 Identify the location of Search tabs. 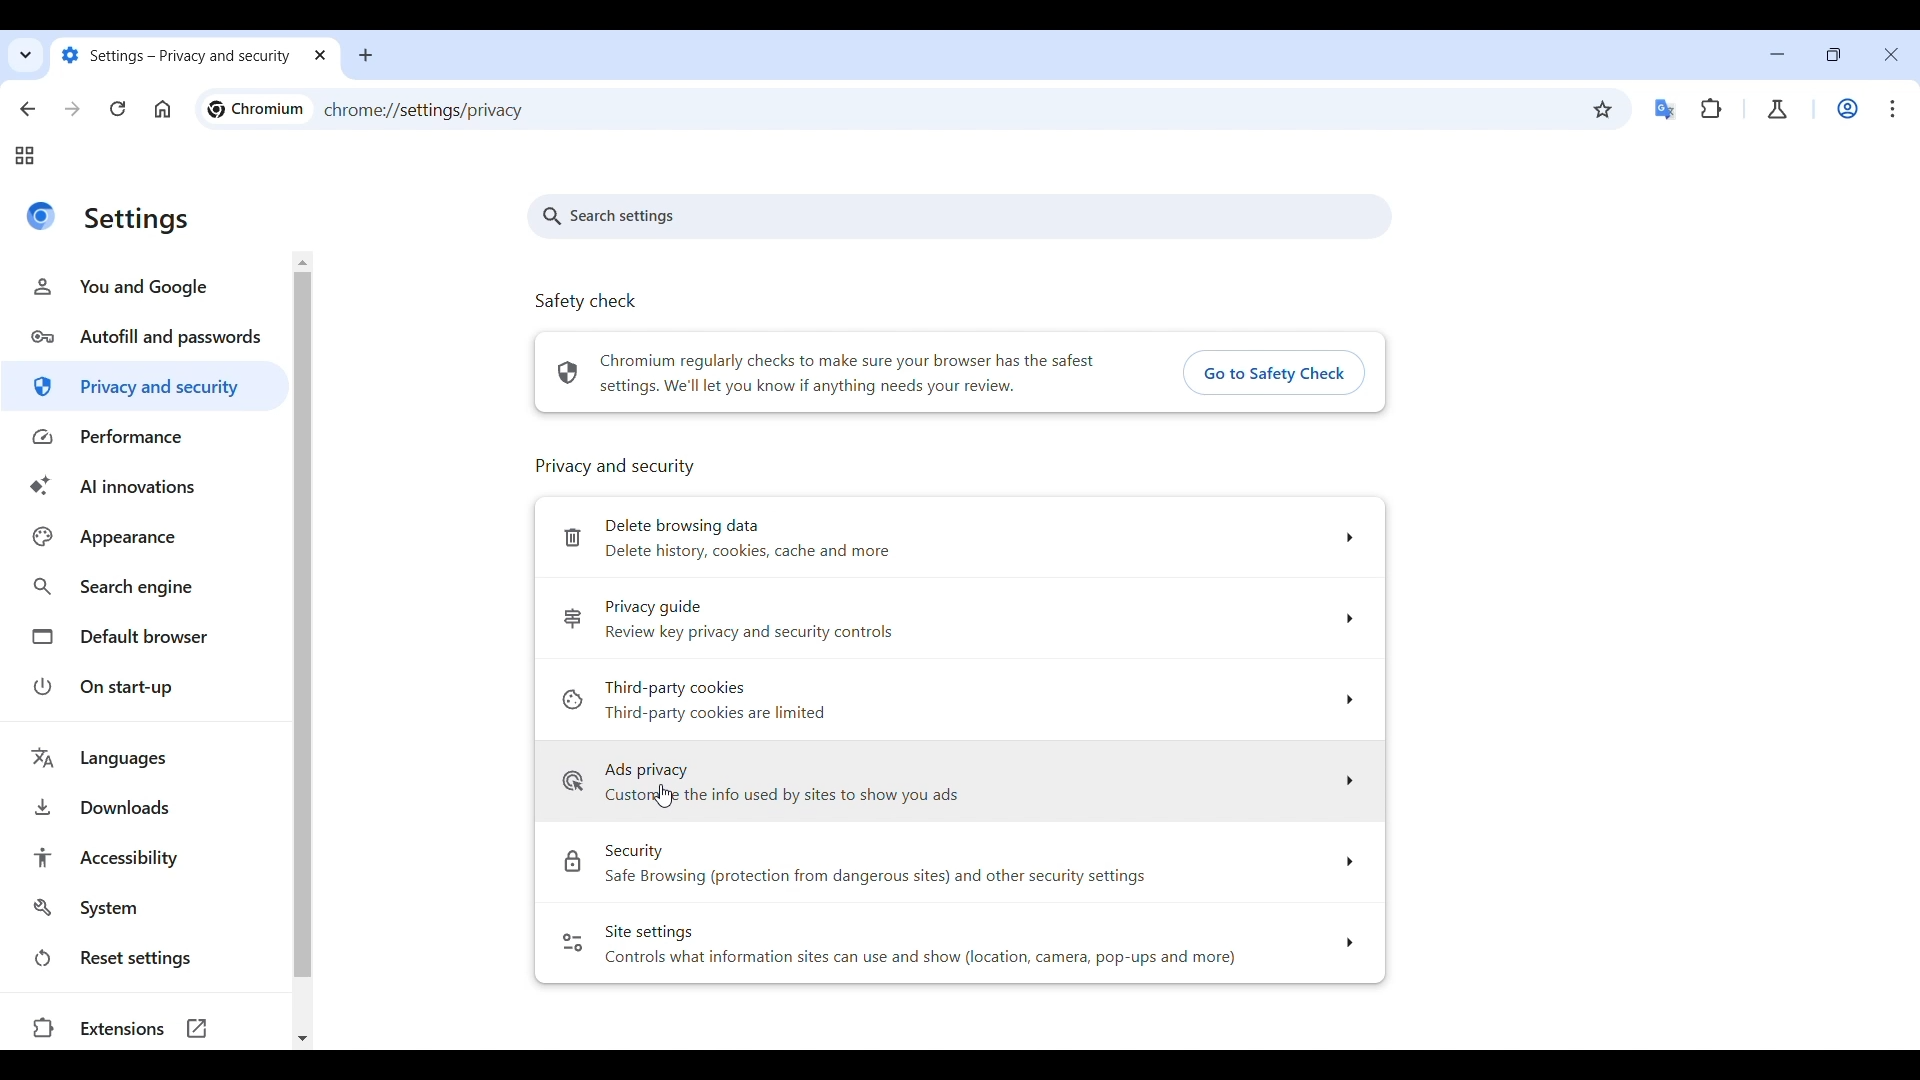
(27, 55).